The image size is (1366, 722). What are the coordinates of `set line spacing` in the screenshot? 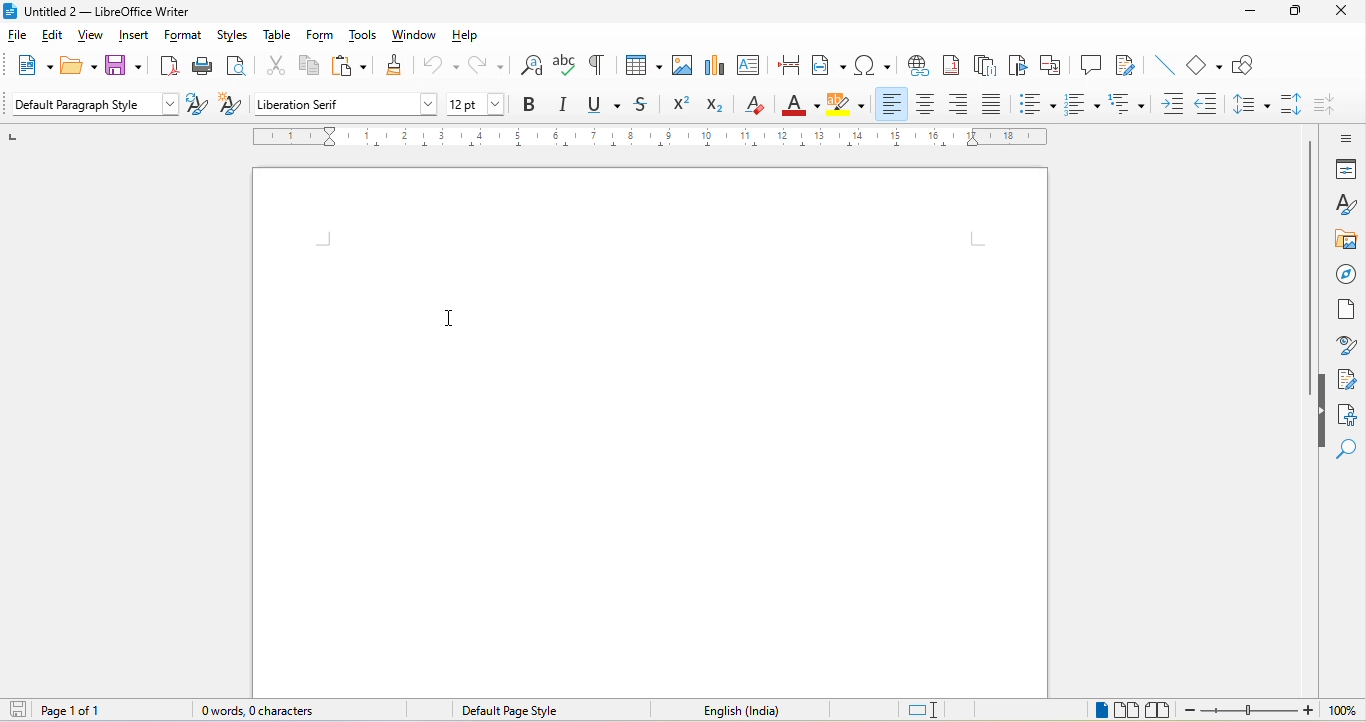 It's located at (1250, 107).